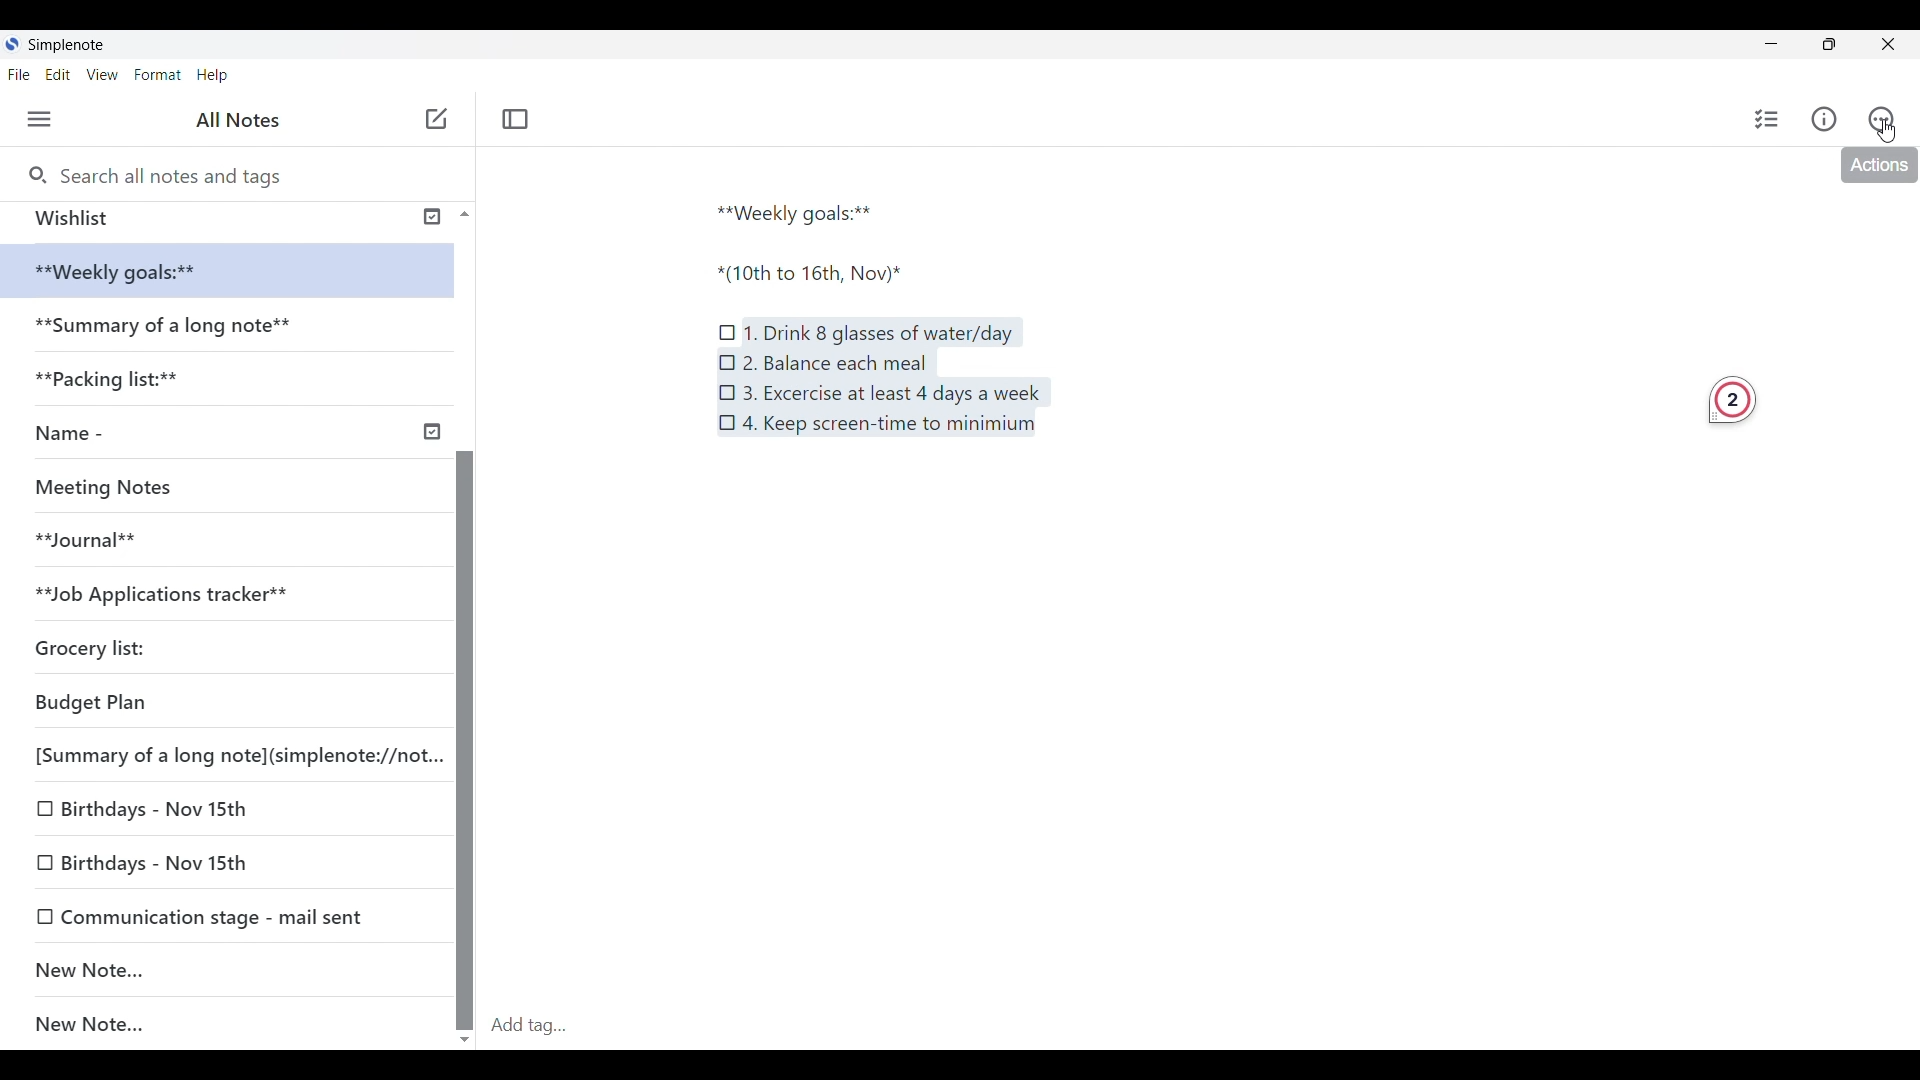 This screenshot has width=1920, height=1080. Describe the element at coordinates (1731, 404) in the screenshot. I see `Grammarly assist bubble` at that location.